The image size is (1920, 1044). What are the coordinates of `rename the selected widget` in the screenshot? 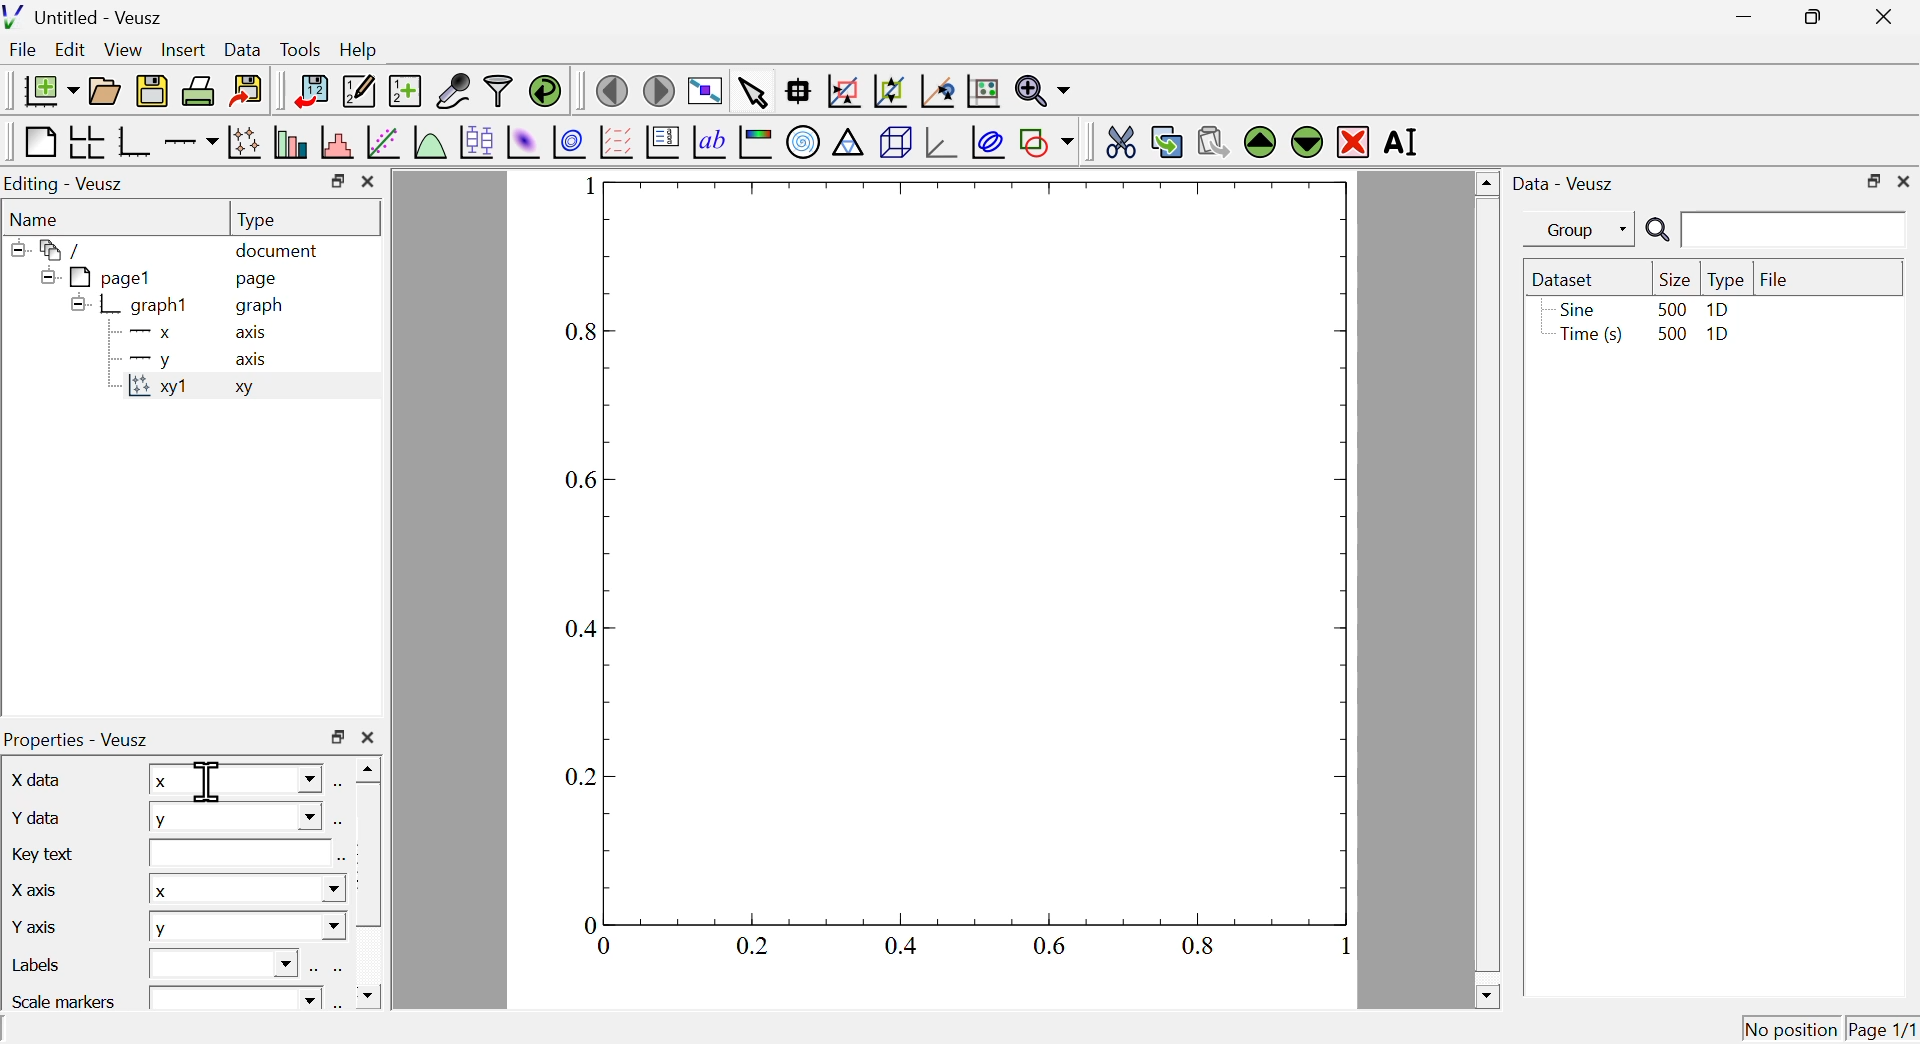 It's located at (1408, 143).